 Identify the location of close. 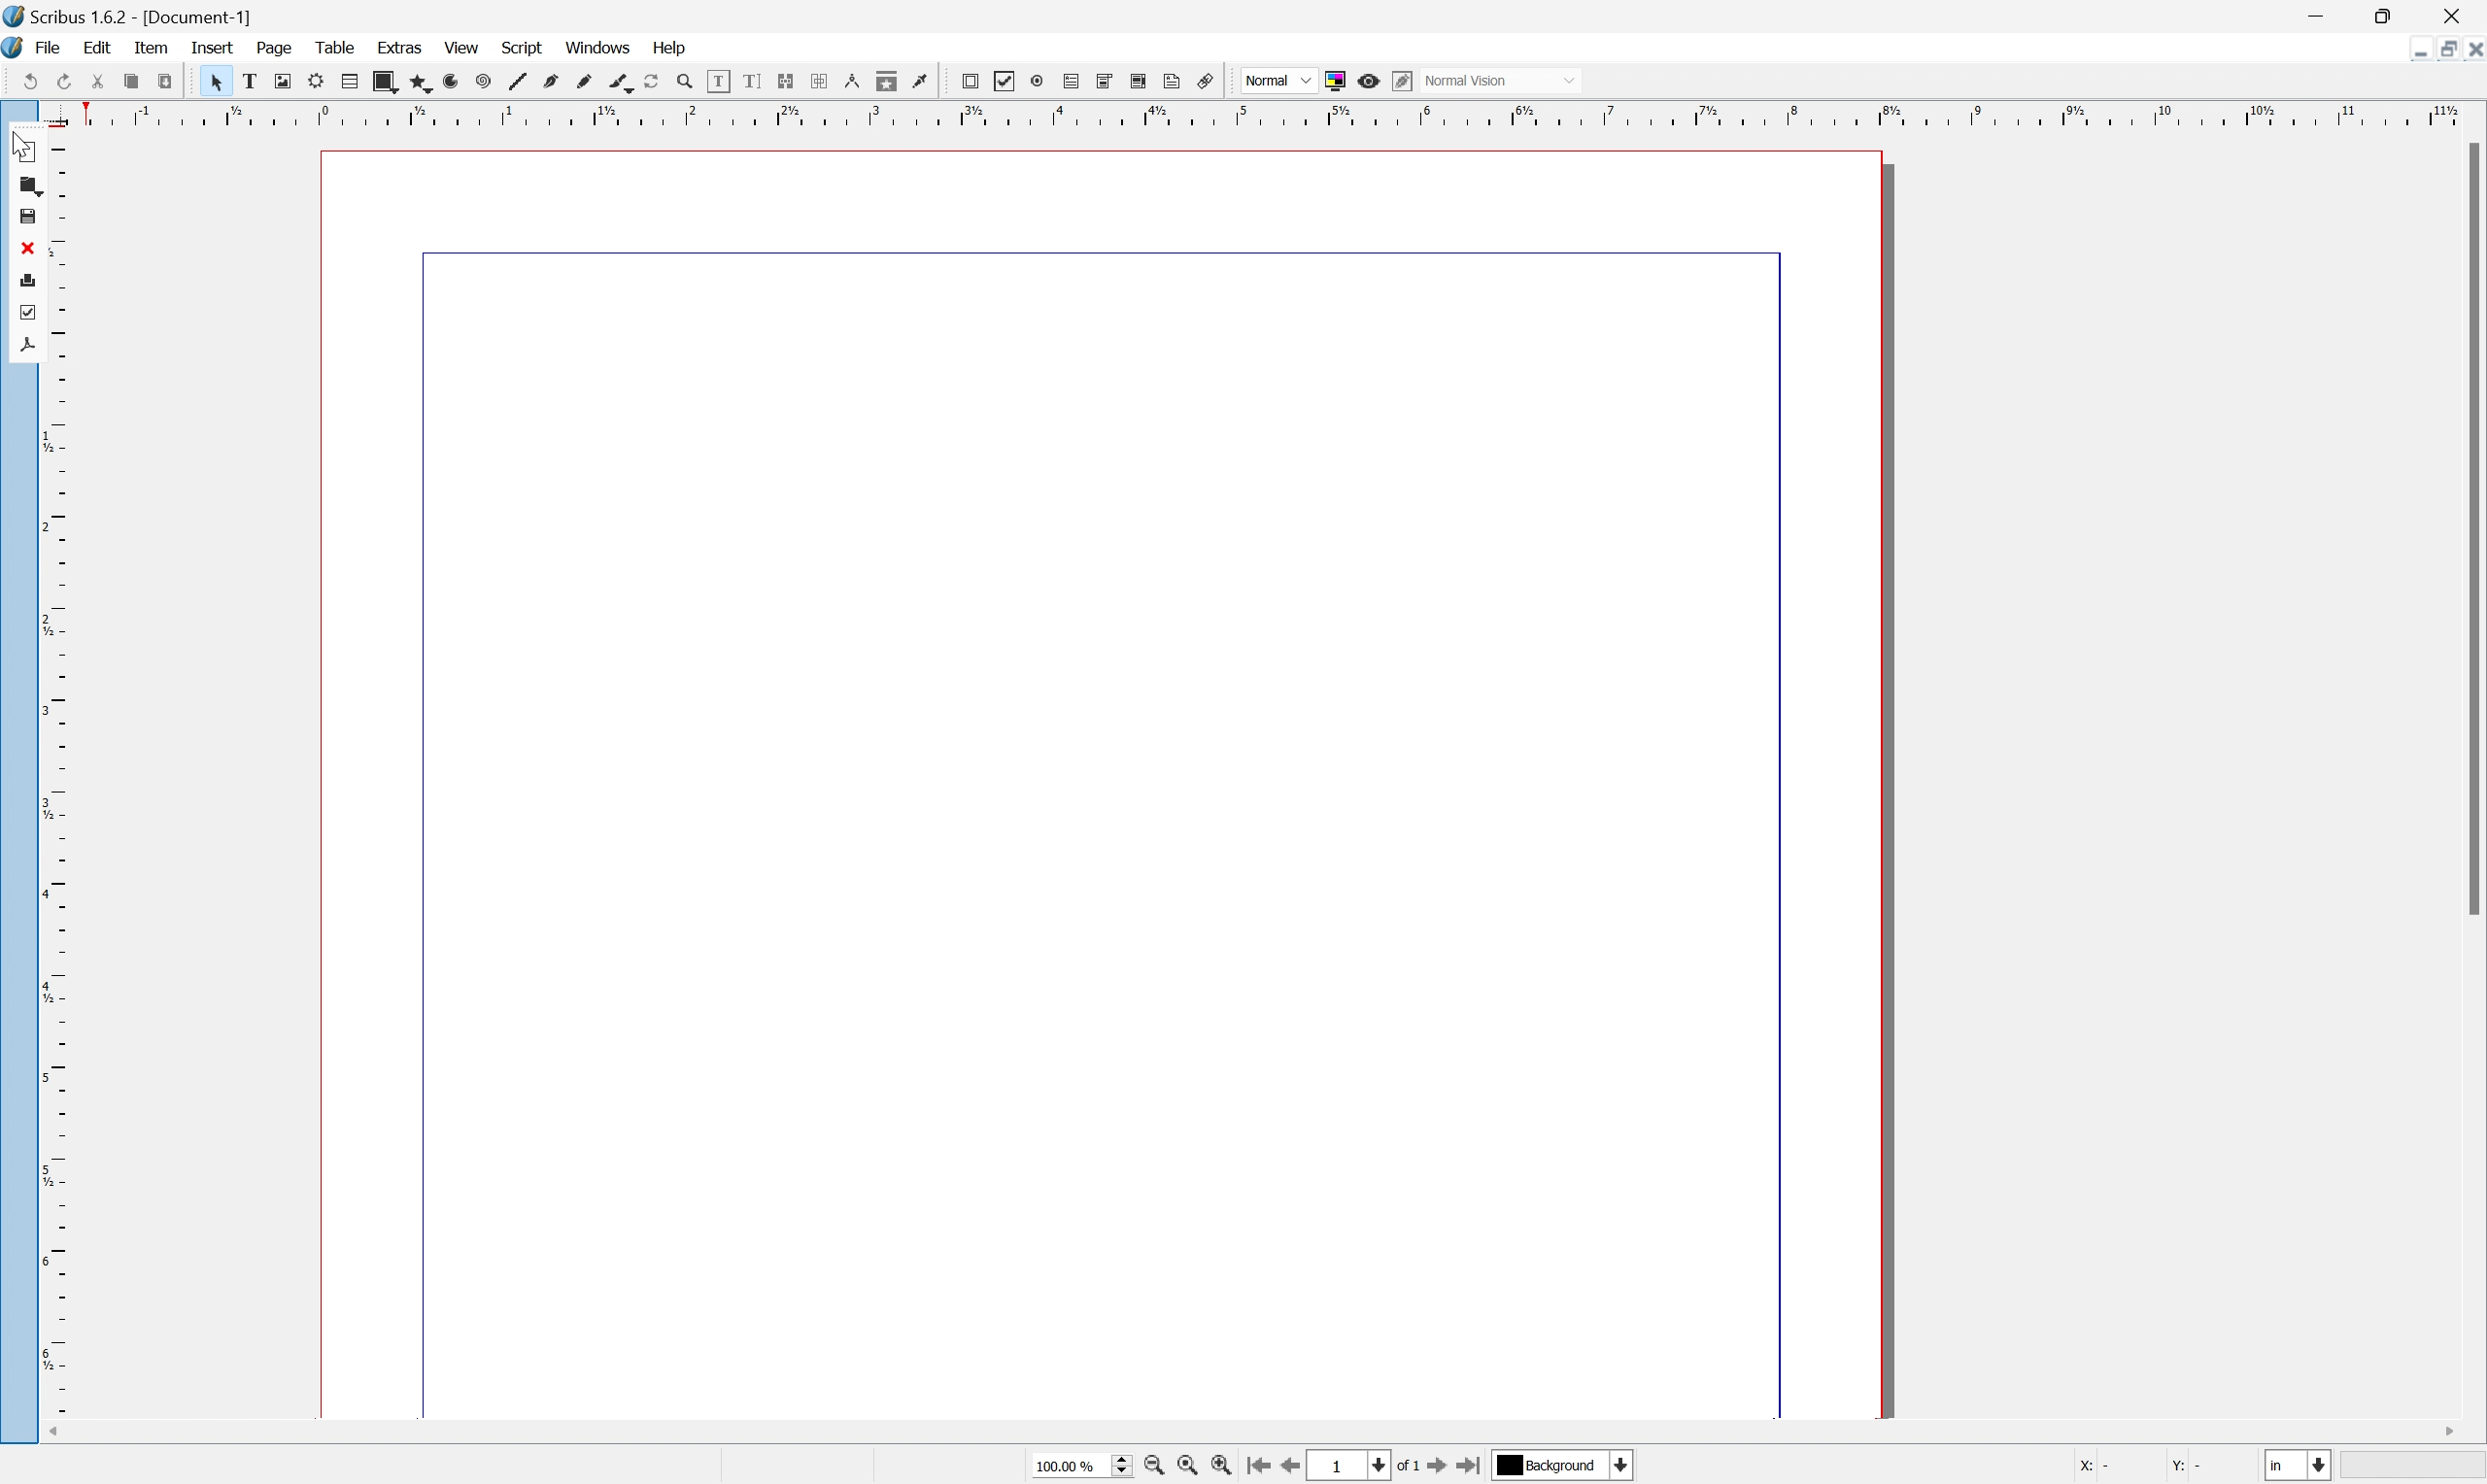
(129, 80).